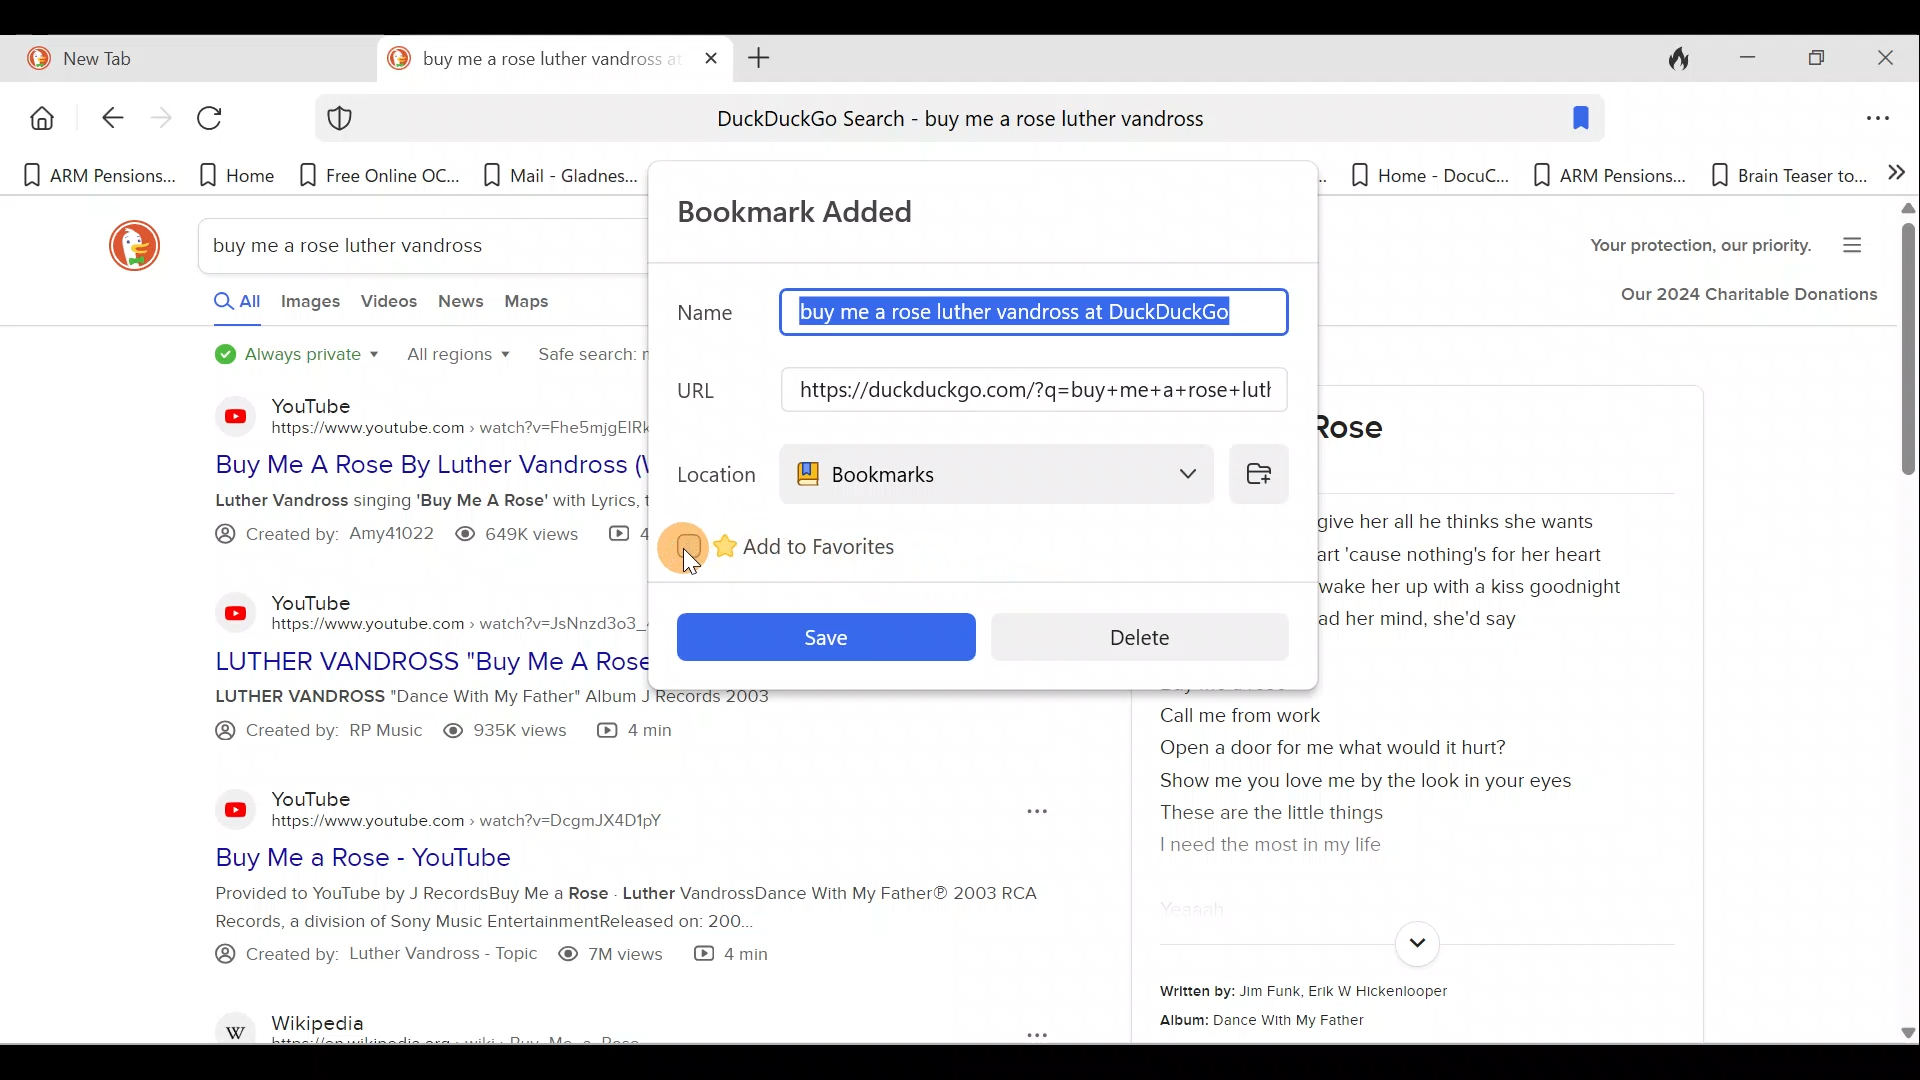 The image size is (1920, 1080). Describe the element at coordinates (407, 524) in the screenshot. I see `Luther Vandross singing 'Buy Me A Rose’ with Lyrics, taken from his Album 'Dance With My Father
@ Created by: Amya1022 ® 649K views (2 4 min` at that location.